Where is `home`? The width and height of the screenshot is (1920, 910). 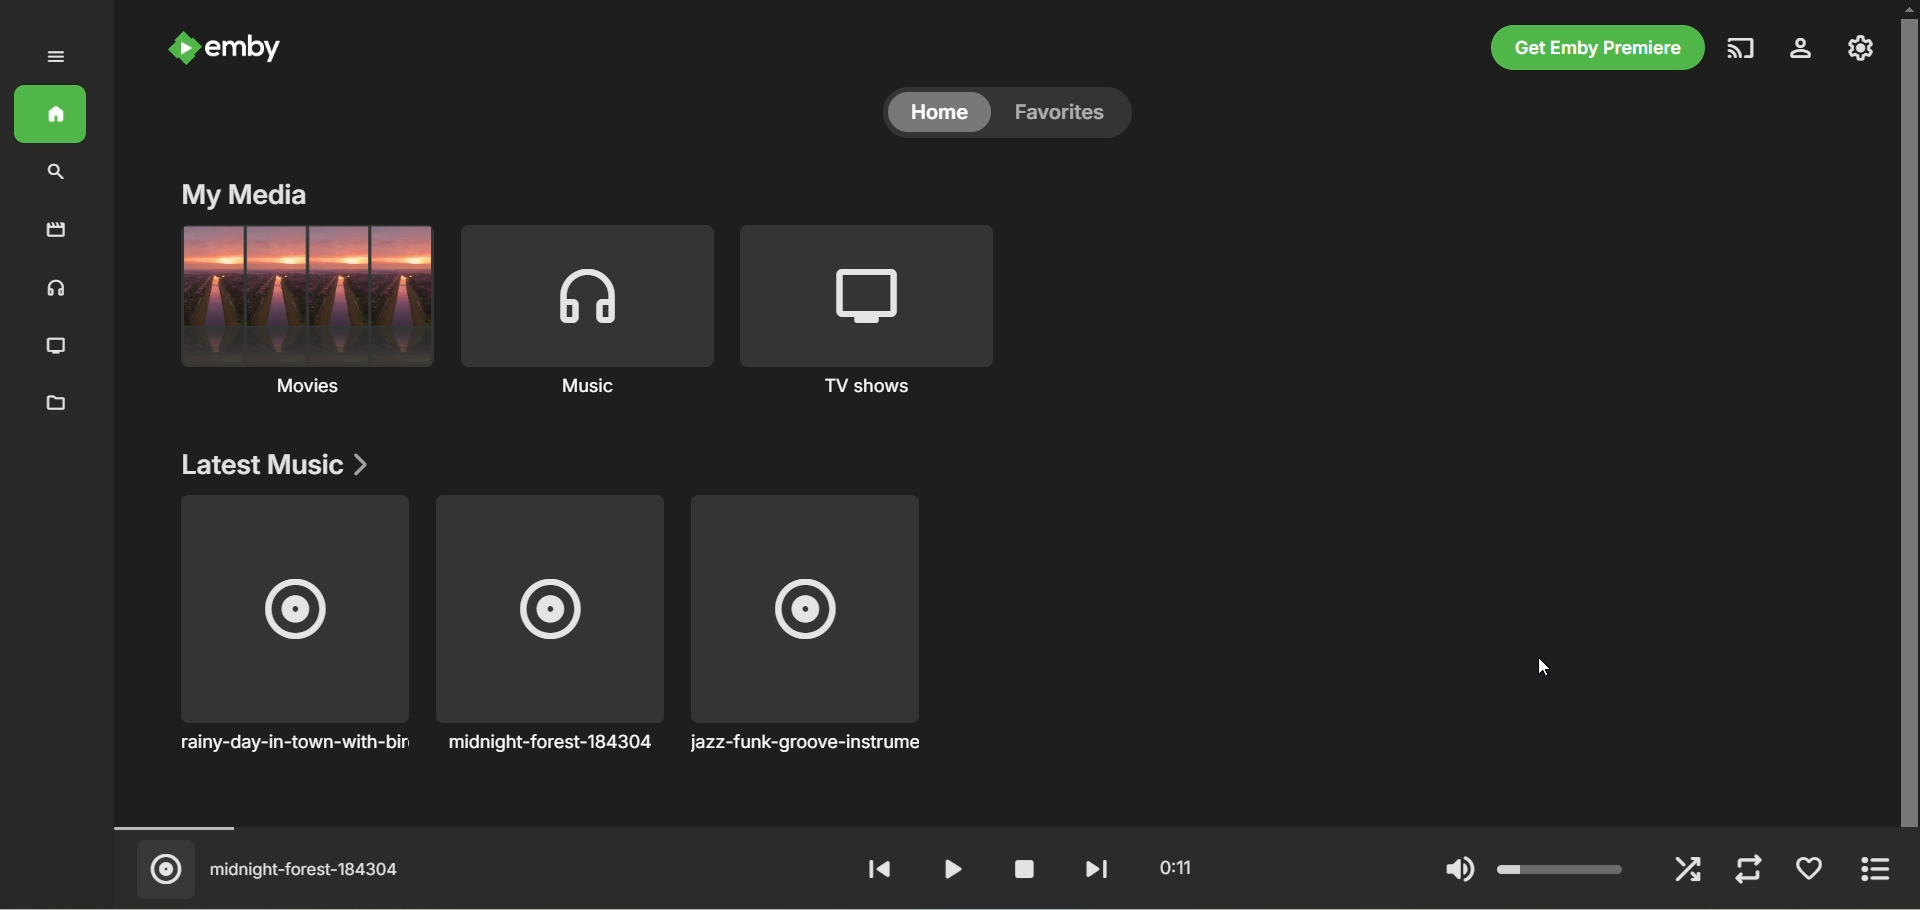 home is located at coordinates (935, 116).